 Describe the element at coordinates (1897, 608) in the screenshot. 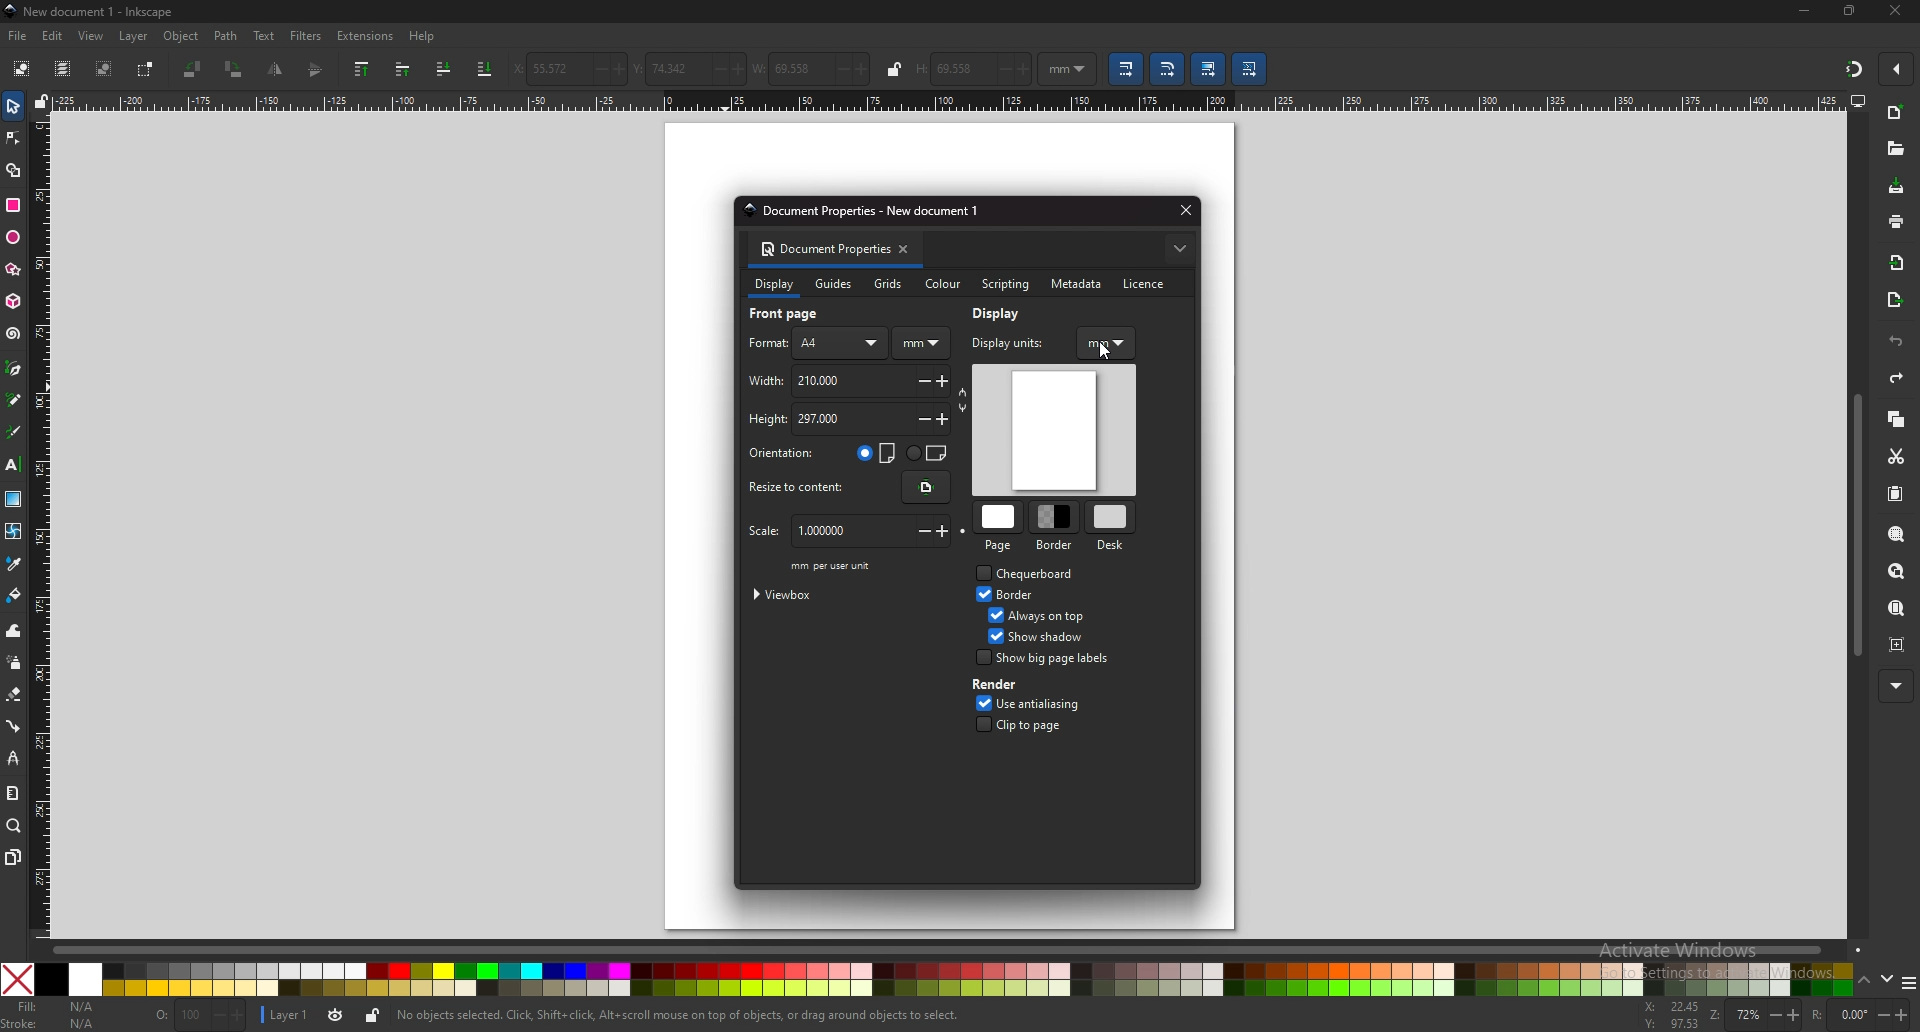

I see `zoom page` at that location.